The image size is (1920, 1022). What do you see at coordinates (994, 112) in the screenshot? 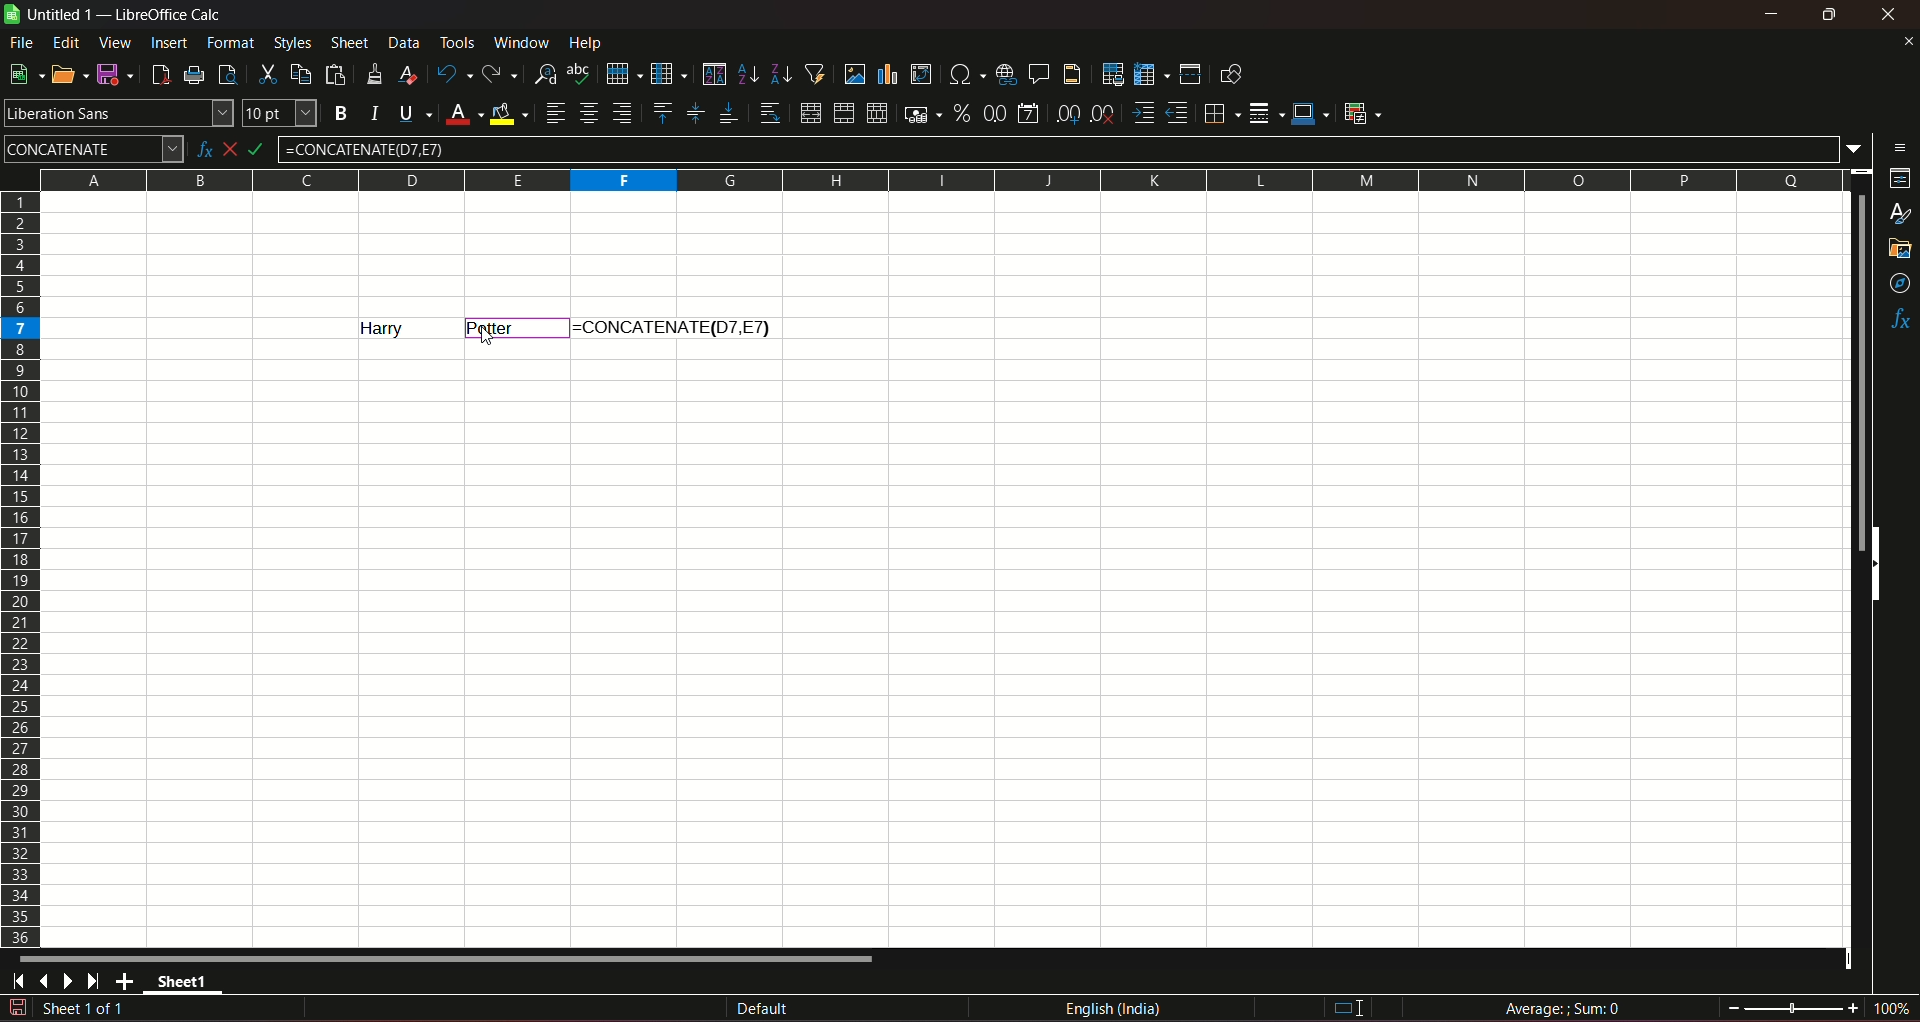
I see `format as number` at bounding box center [994, 112].